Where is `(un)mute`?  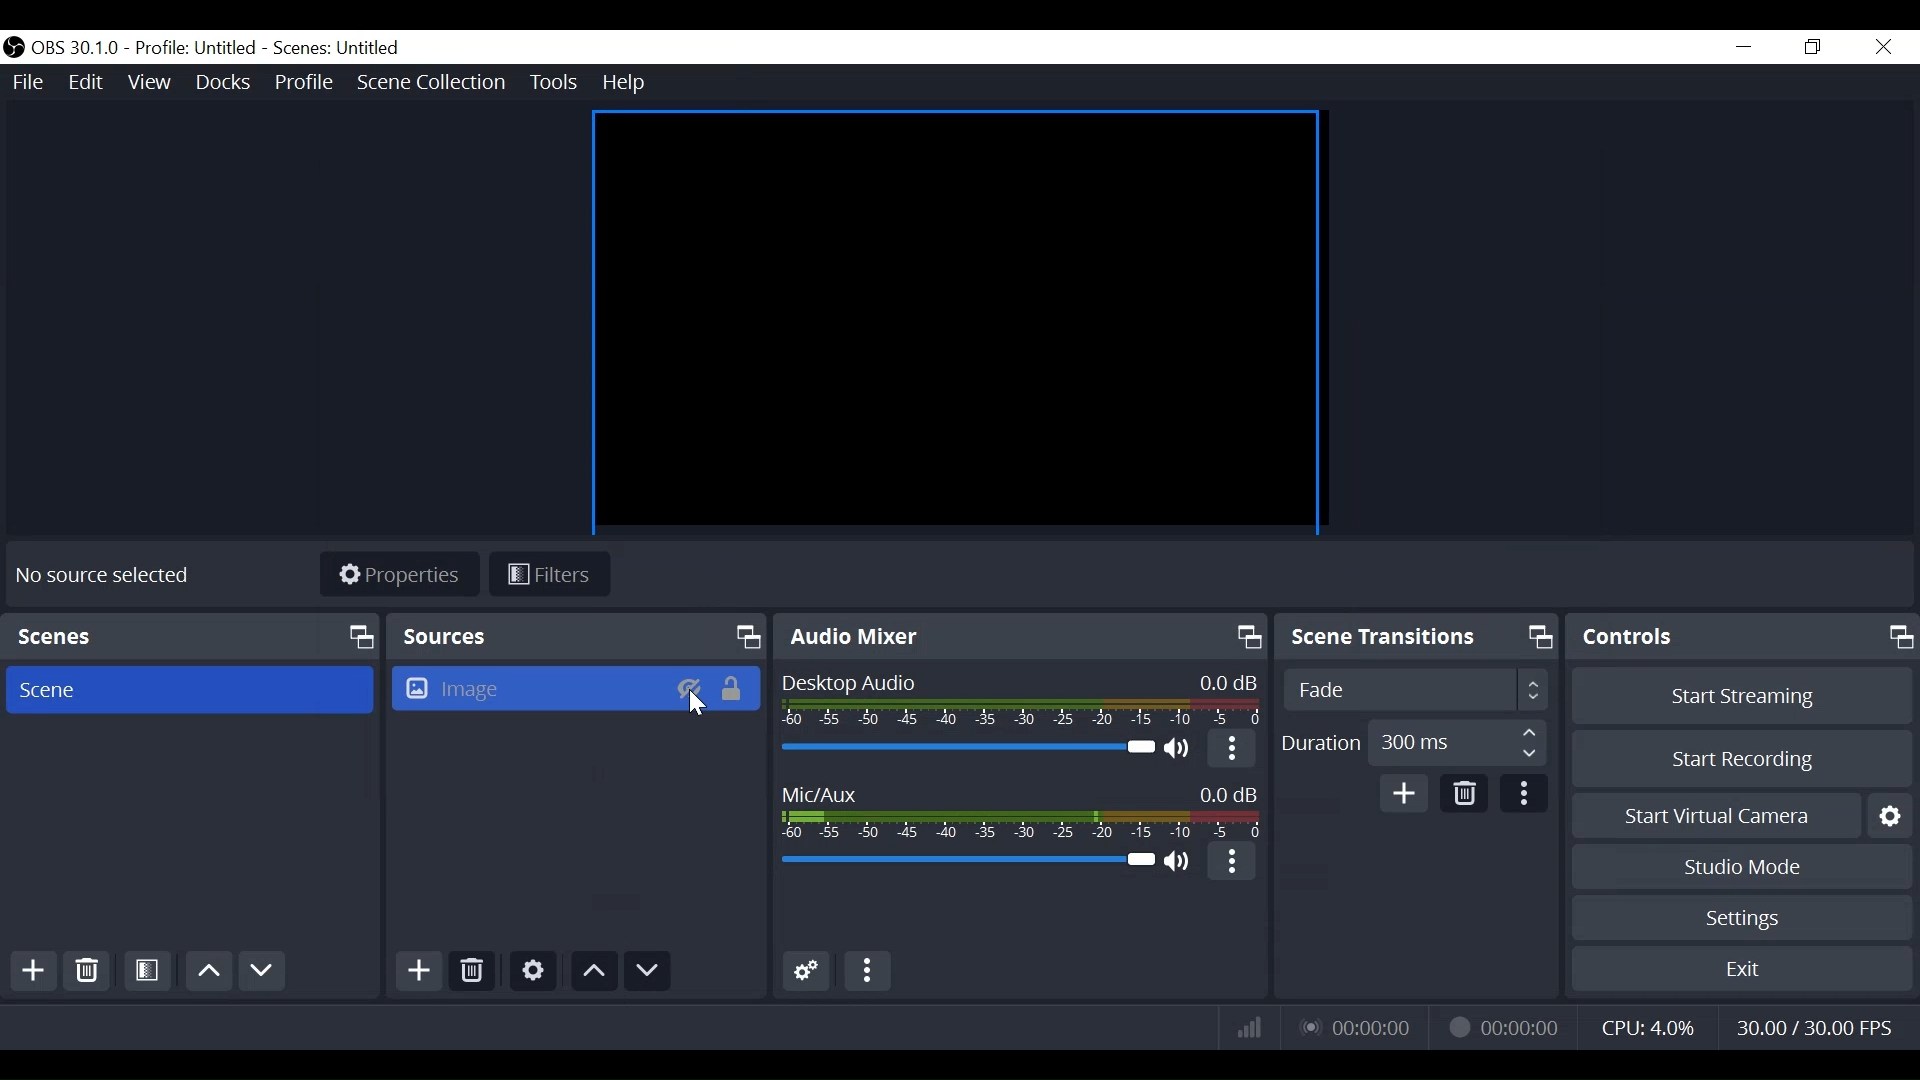 (un)mute is located at coordinates (1179, 863).